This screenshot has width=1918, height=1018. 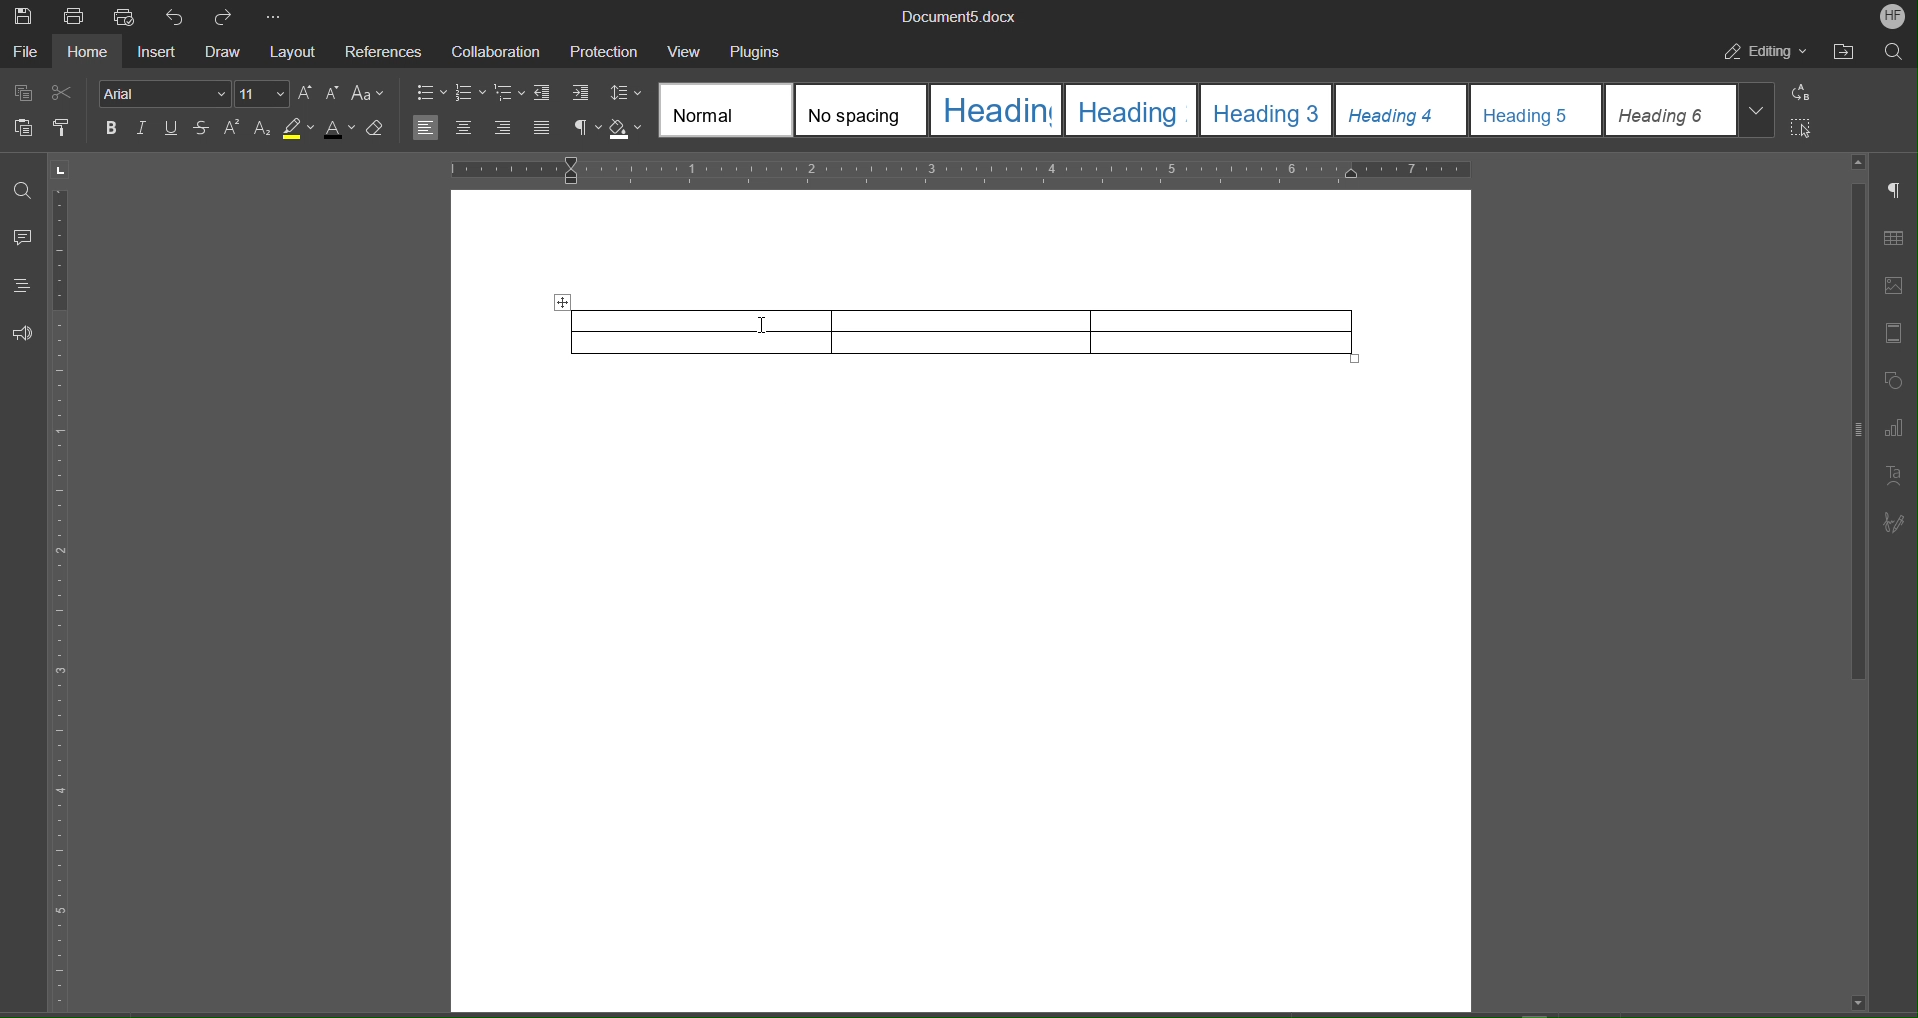 I want to click on Protection, so click(x=605, y=52).